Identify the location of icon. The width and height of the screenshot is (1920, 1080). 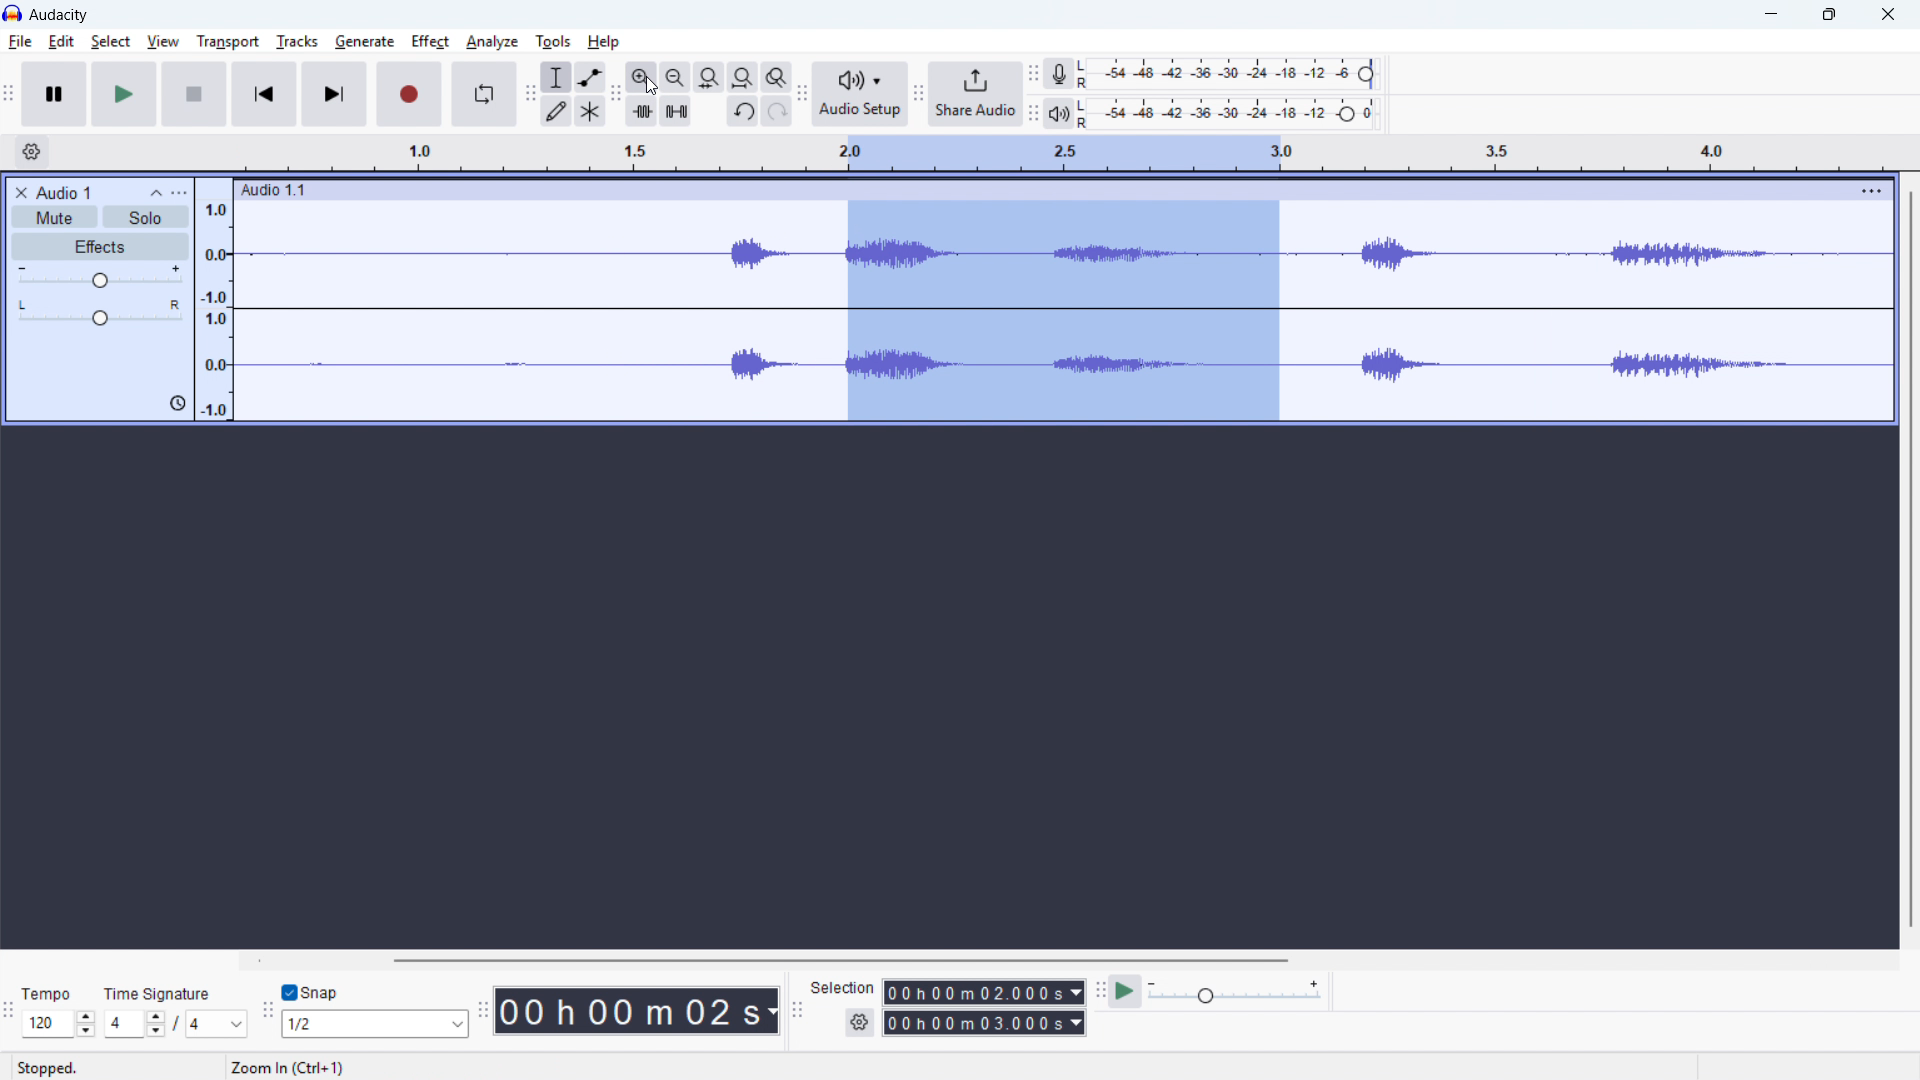
(174, 405).